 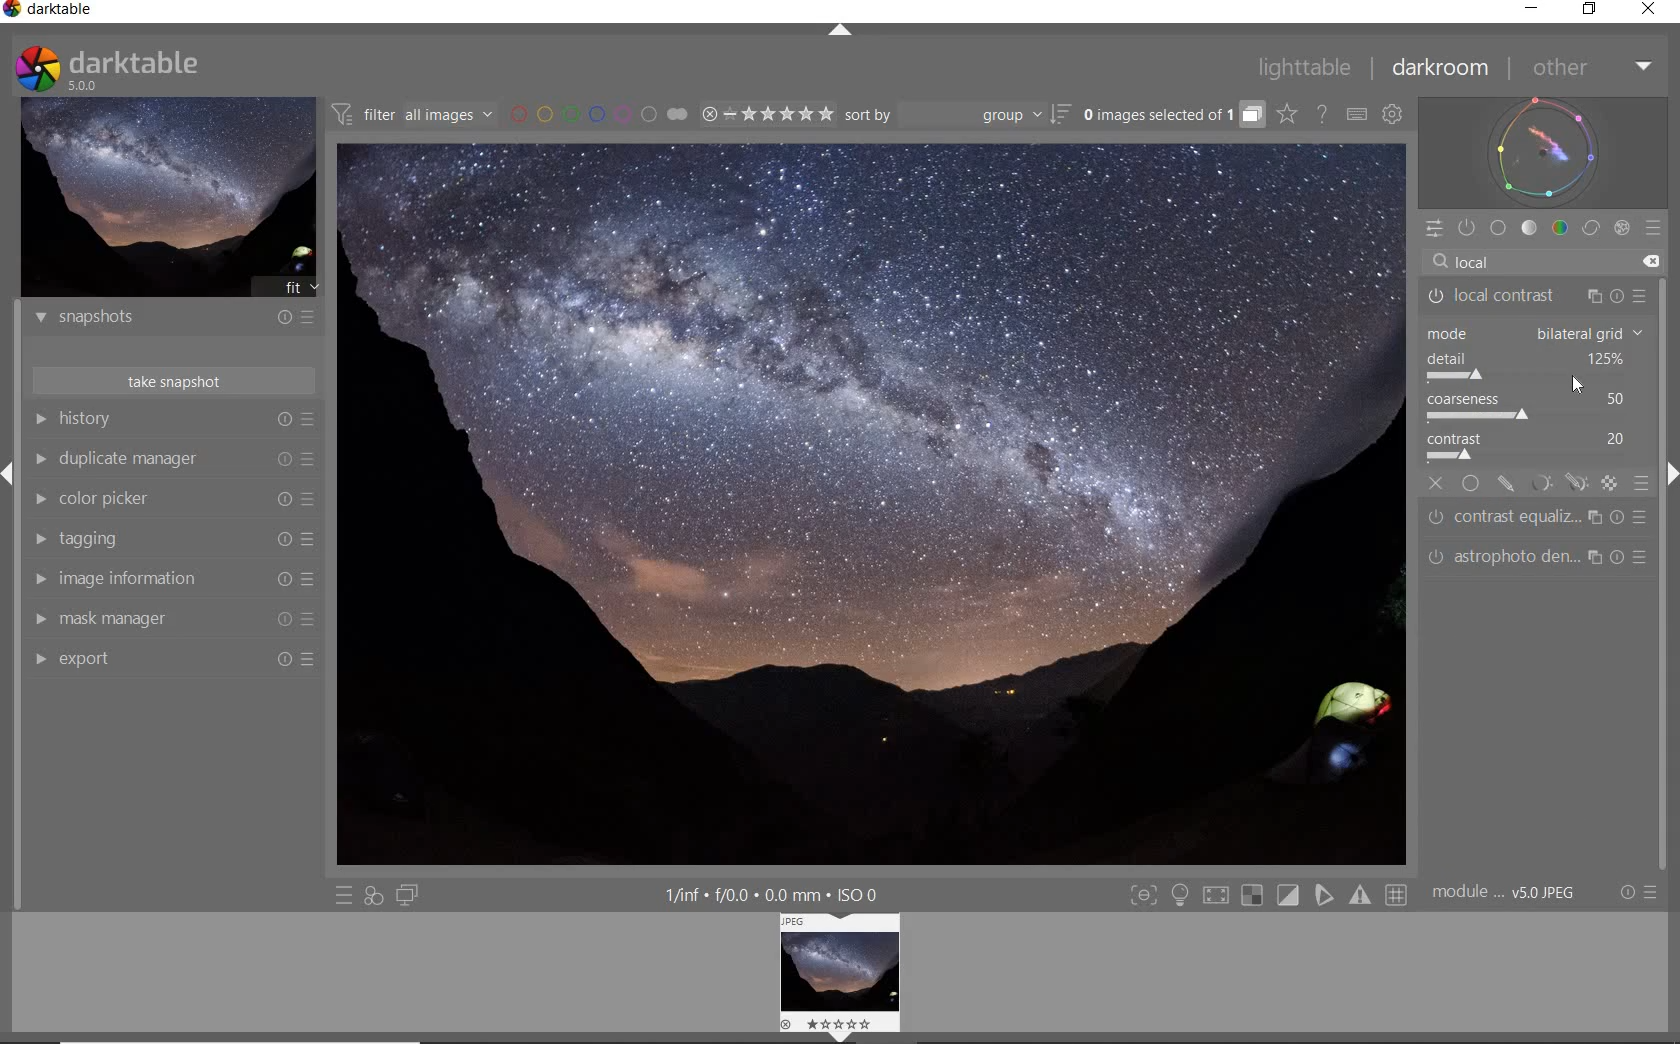 What do you see at coordinates (285, 501) in the screenshot?
I see `Reset` at bounding box center [285, 501].